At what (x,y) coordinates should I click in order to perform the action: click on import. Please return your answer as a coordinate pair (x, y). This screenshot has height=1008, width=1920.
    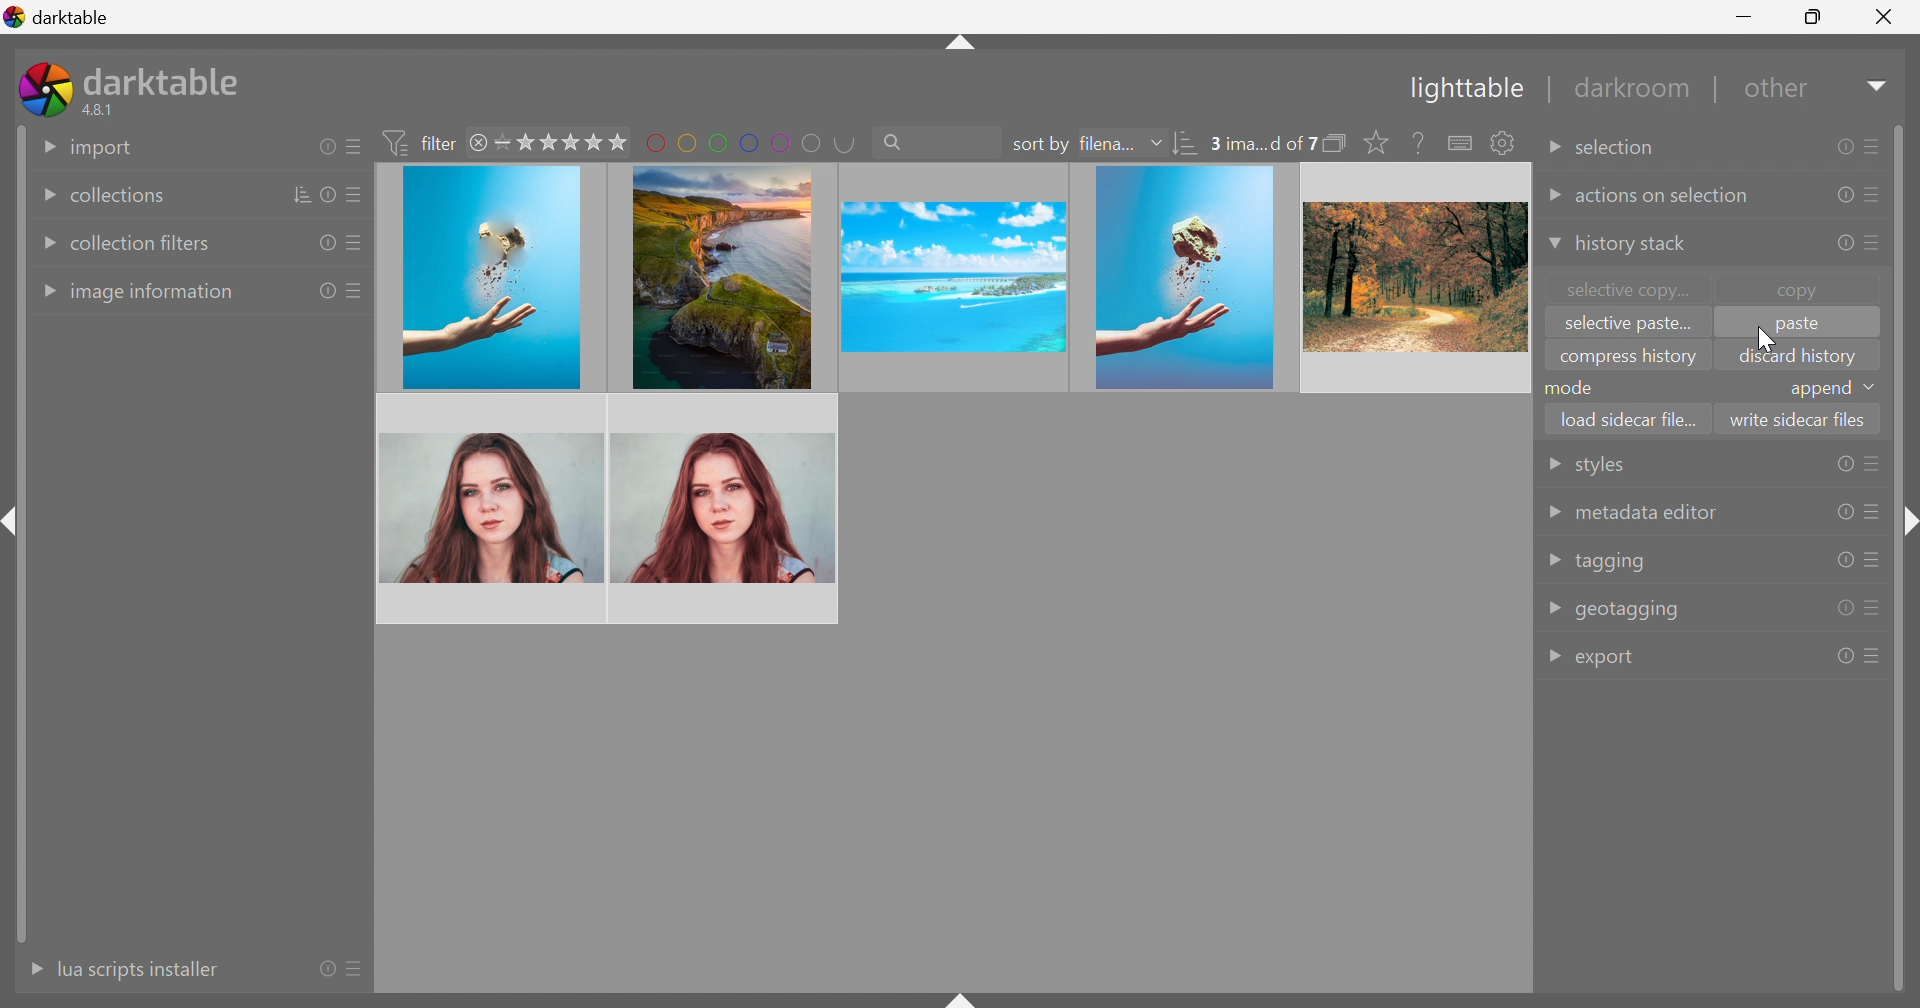
    Looking at the image, I should click on (103, 149).